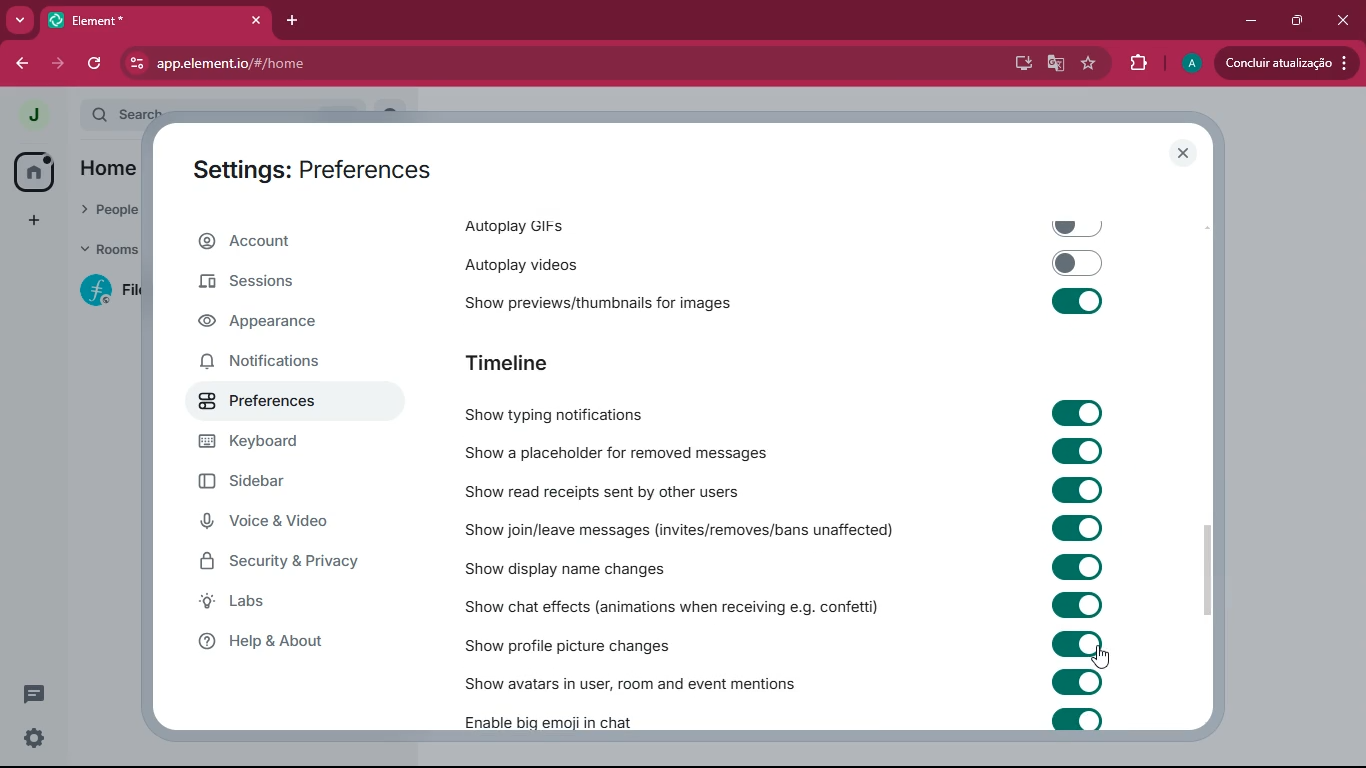  I want to click on account, so click(296, 244).